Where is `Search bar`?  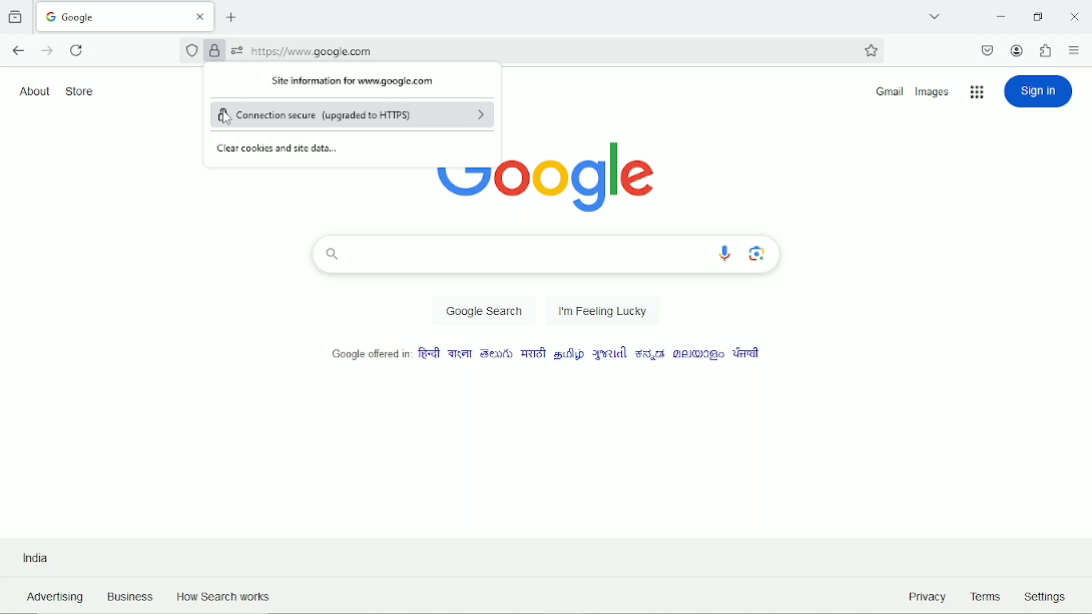
Search bar is located at coordinates (546, 255).